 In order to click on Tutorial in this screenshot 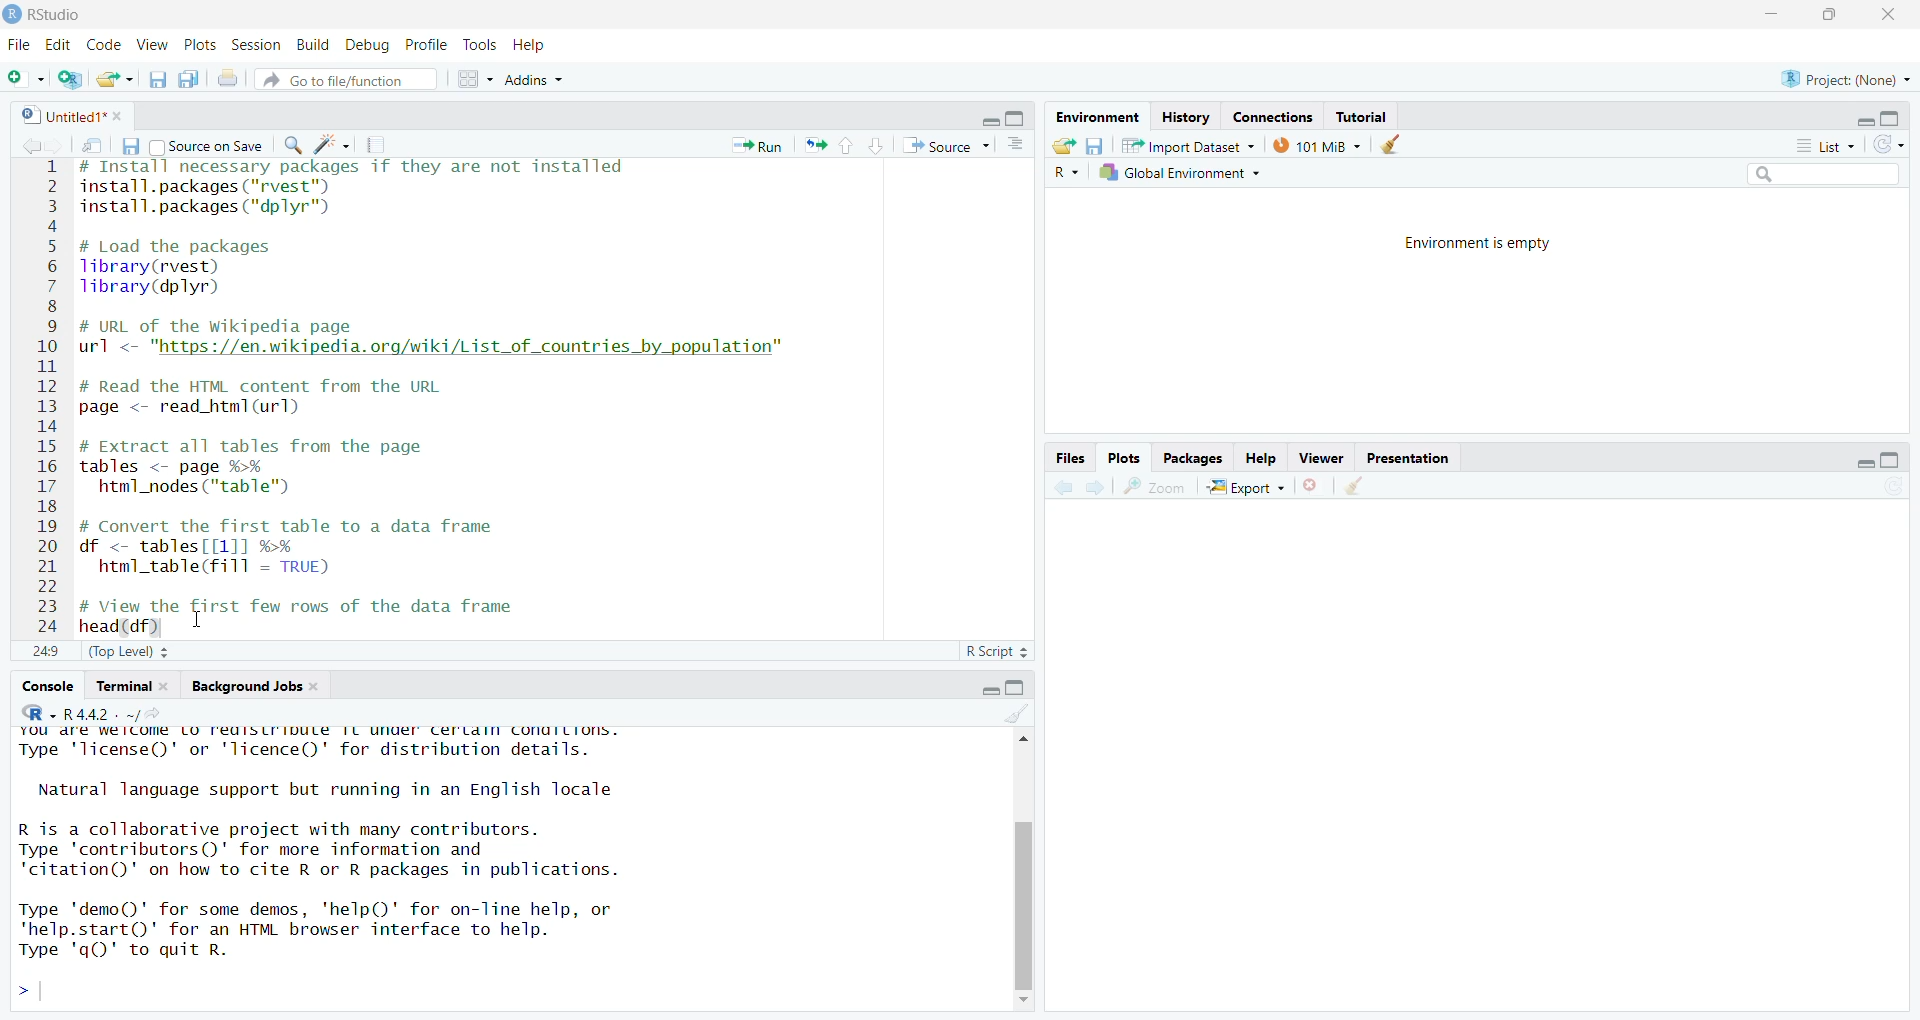, I will do `click(1362, 117)`.